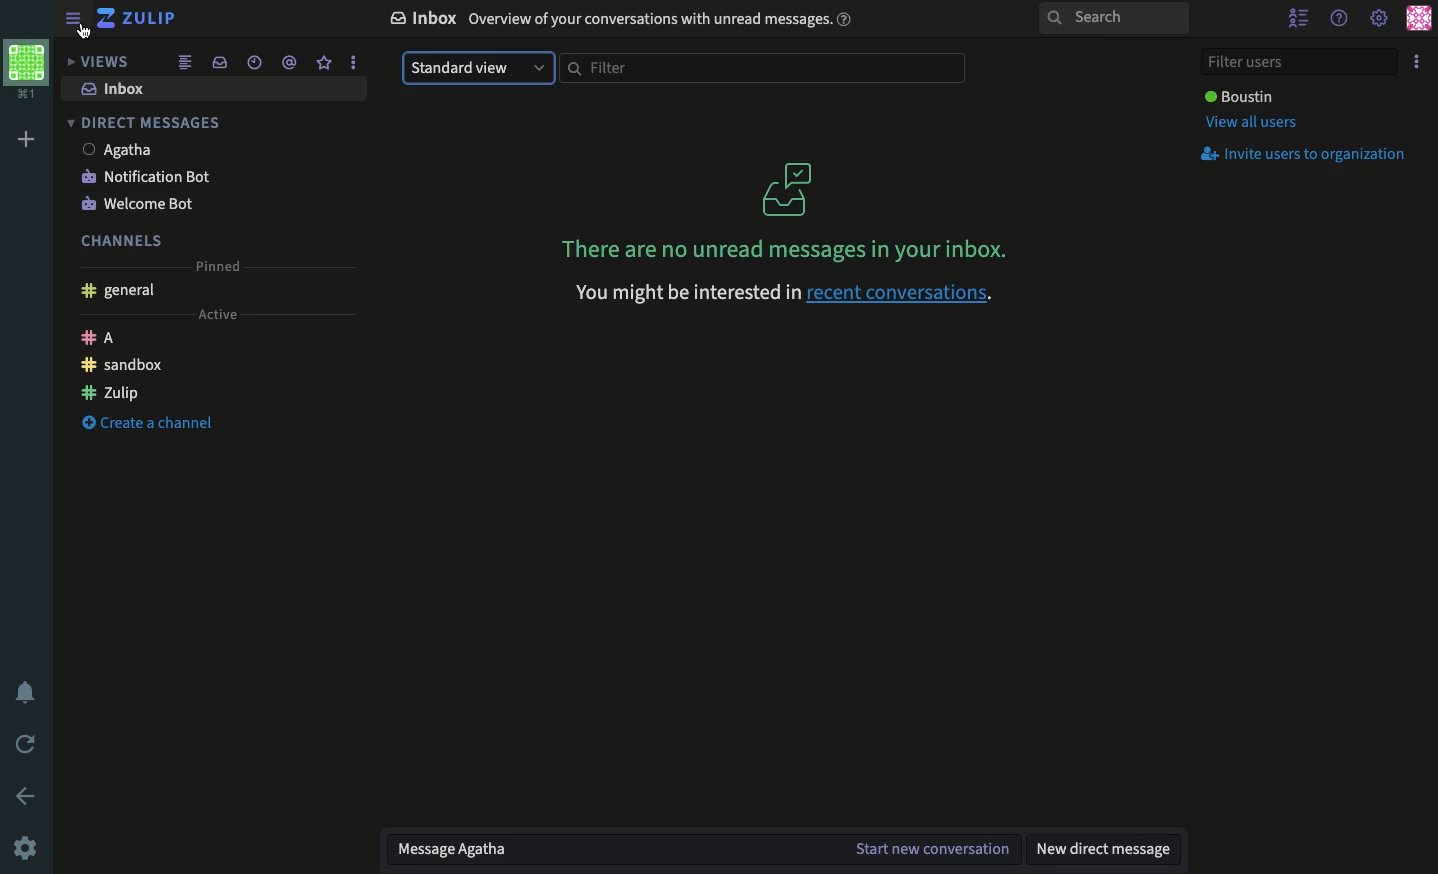 Image resolution: width=1438 pixels, height=874 pixels. I want to click on Pinned, so click(219, 267).